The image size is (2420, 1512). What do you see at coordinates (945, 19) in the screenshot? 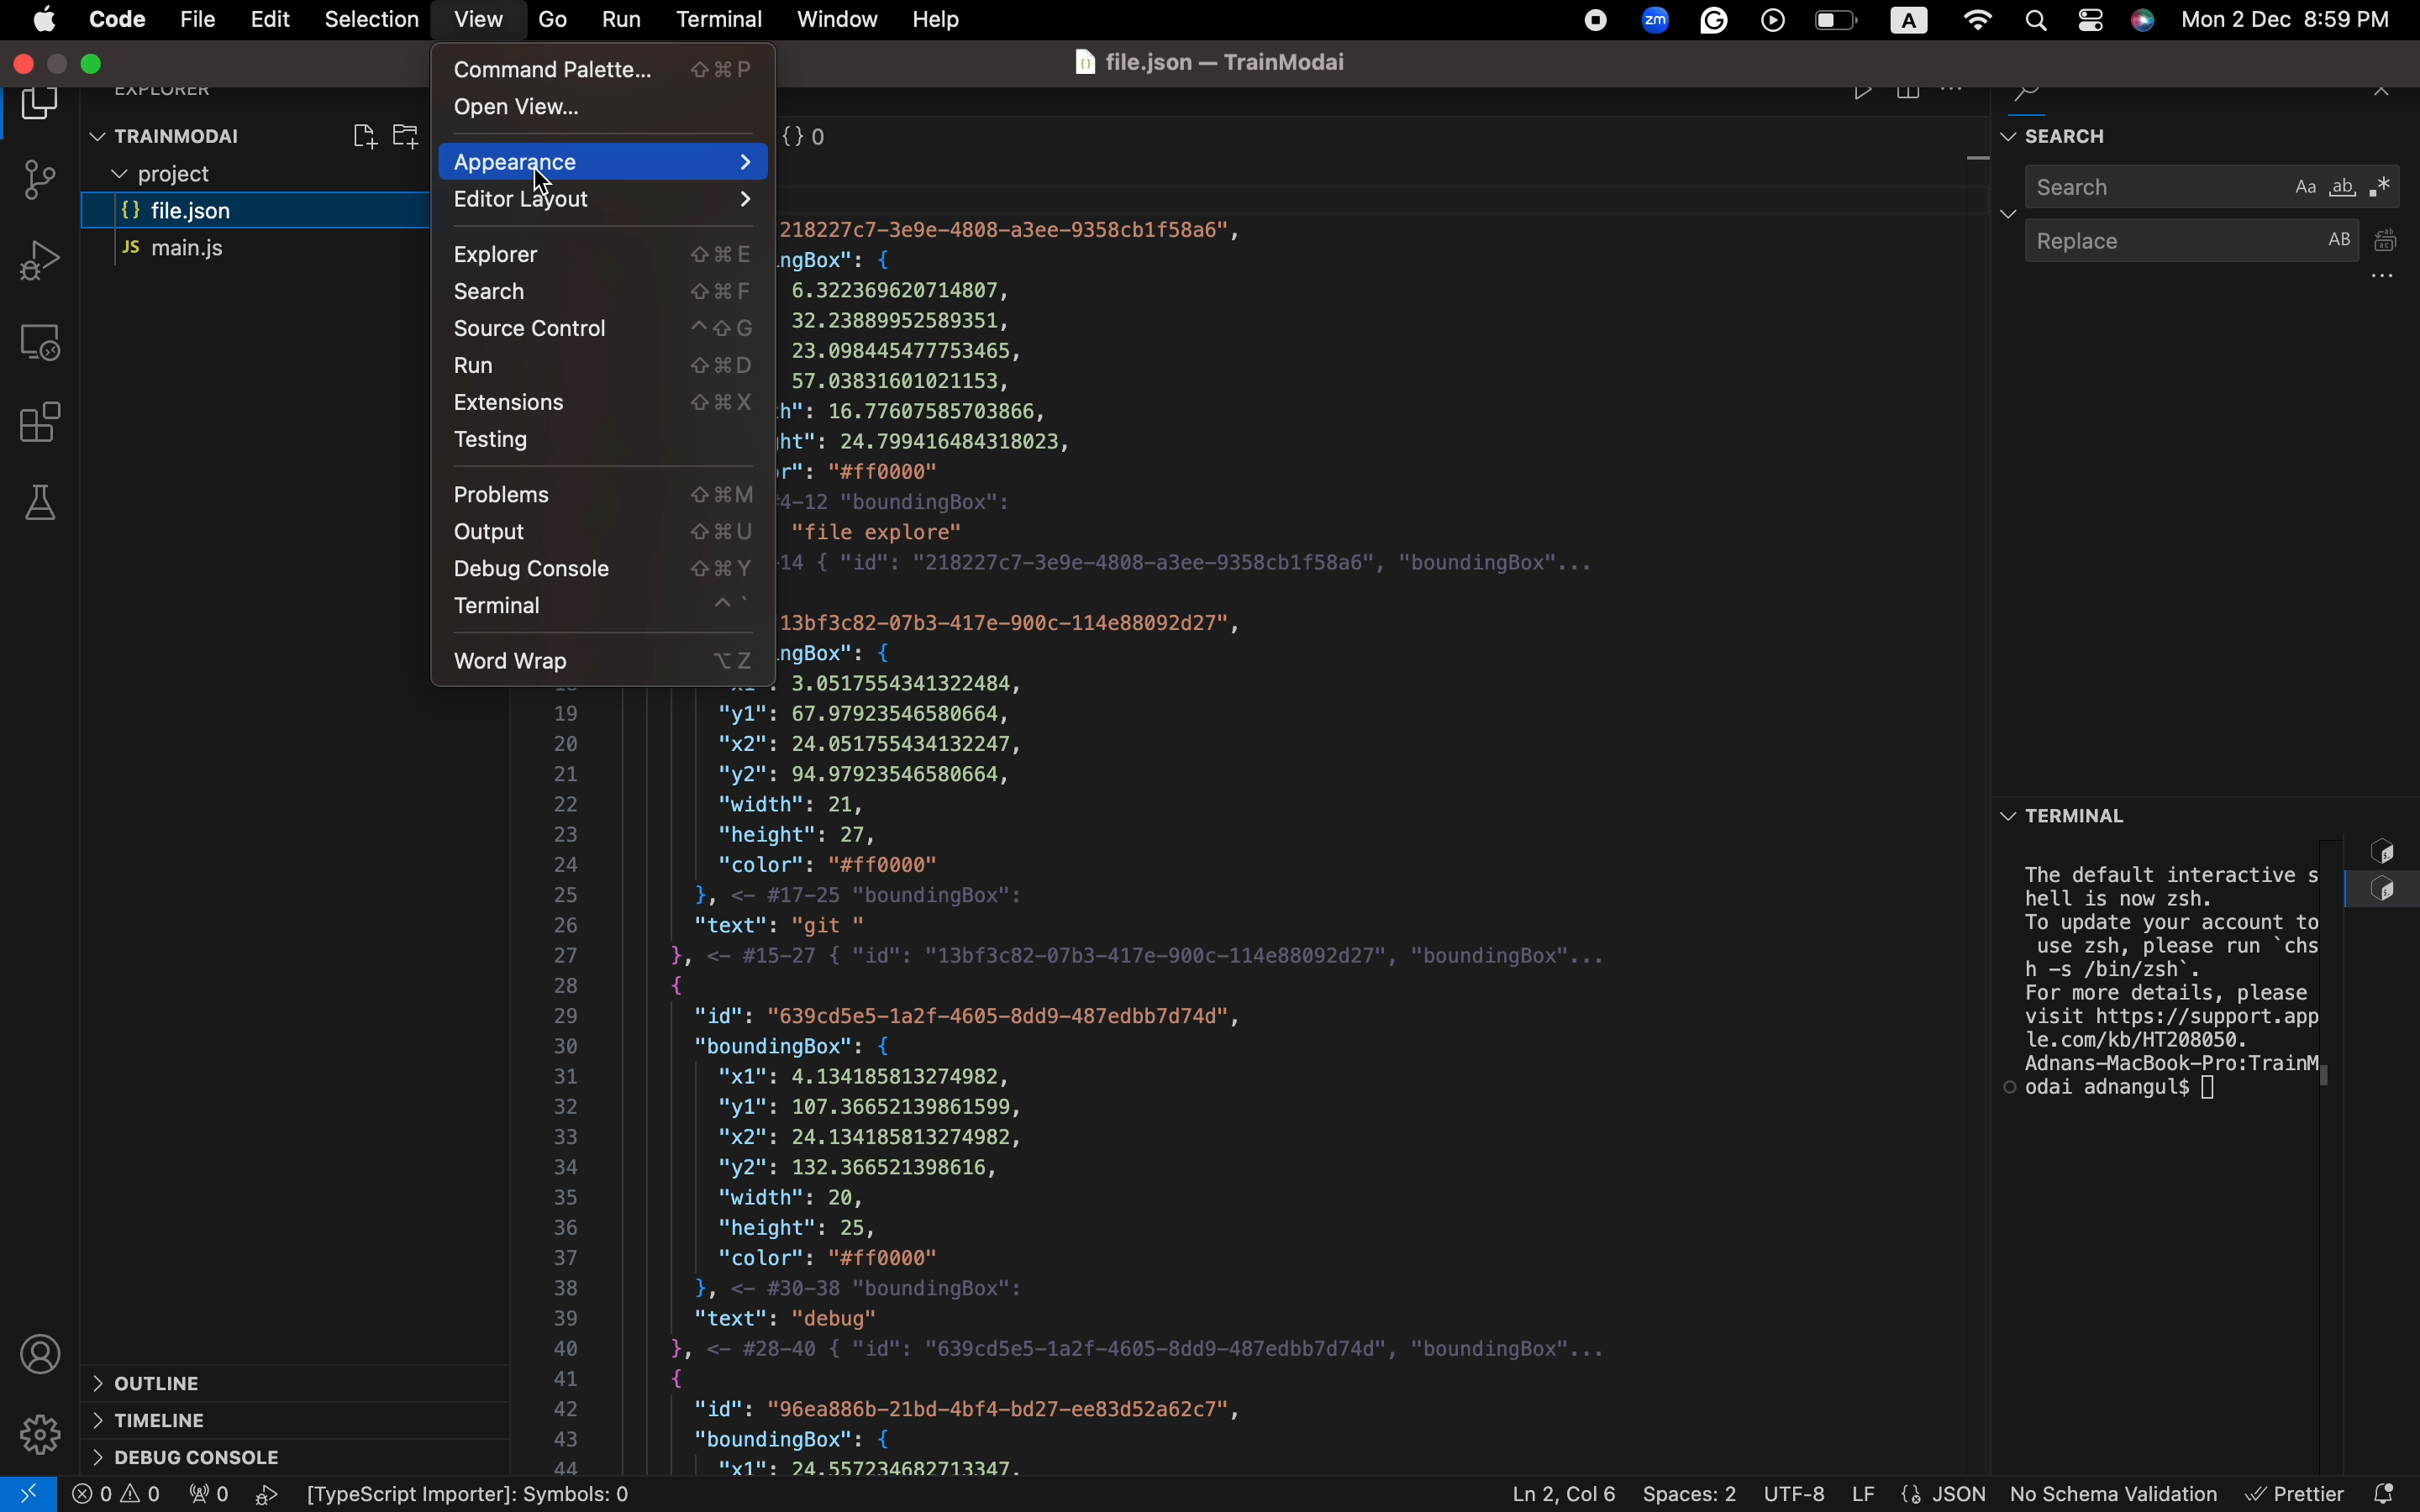
I see `help` at bounding box center [945, 19].